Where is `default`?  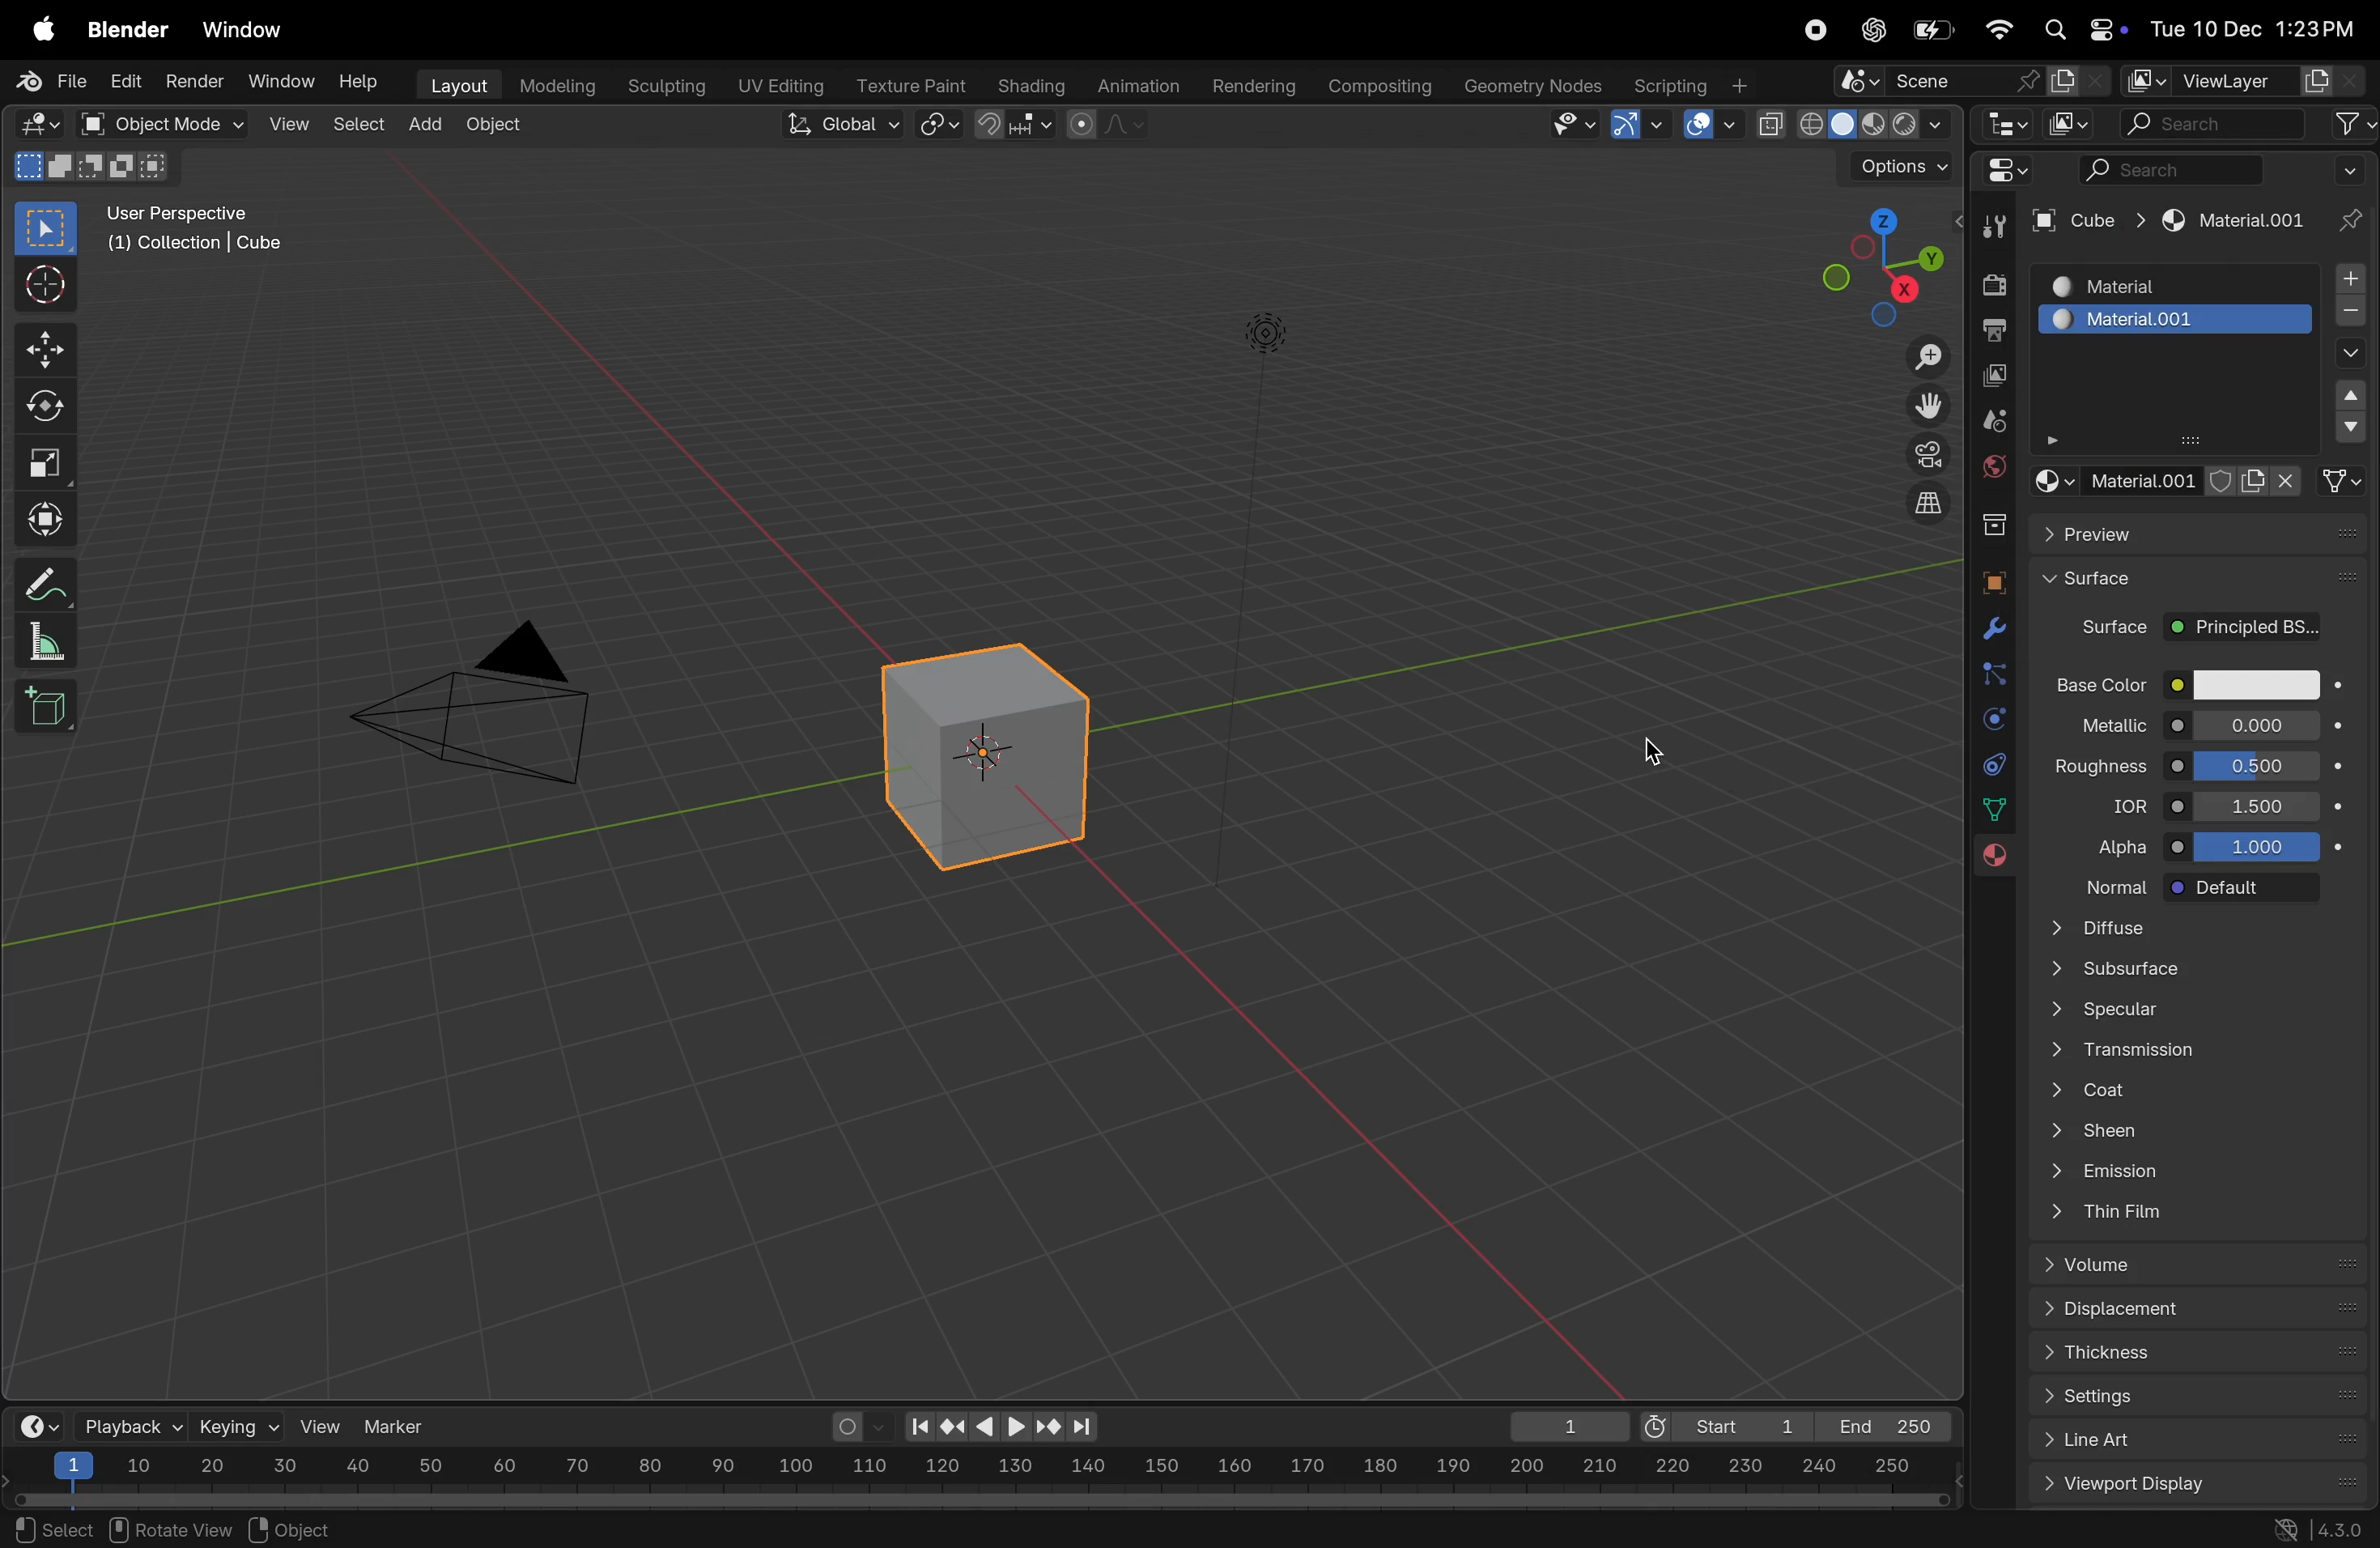
default is located at coordinates (2244, 889).